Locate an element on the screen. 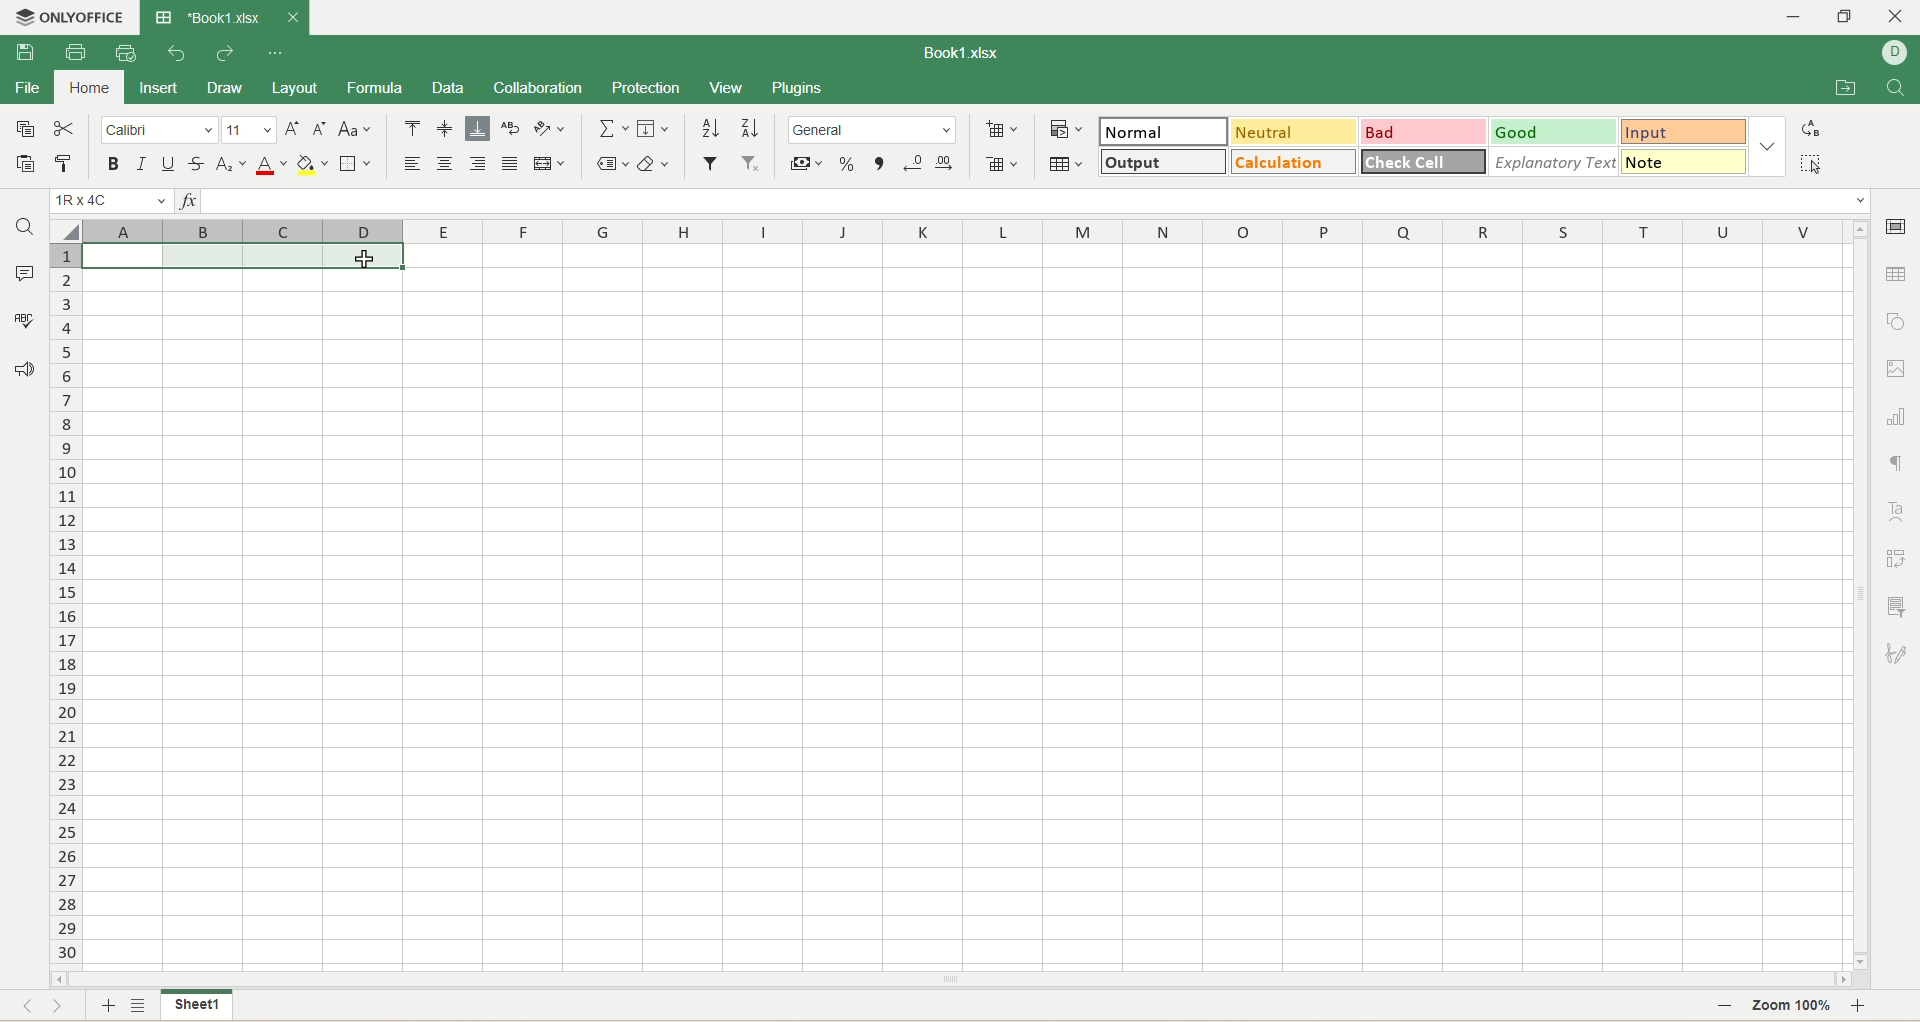 Image resolution: width=1920 pixels, height=1022 pixels. sheet name is located at coordinates (195, 1005).